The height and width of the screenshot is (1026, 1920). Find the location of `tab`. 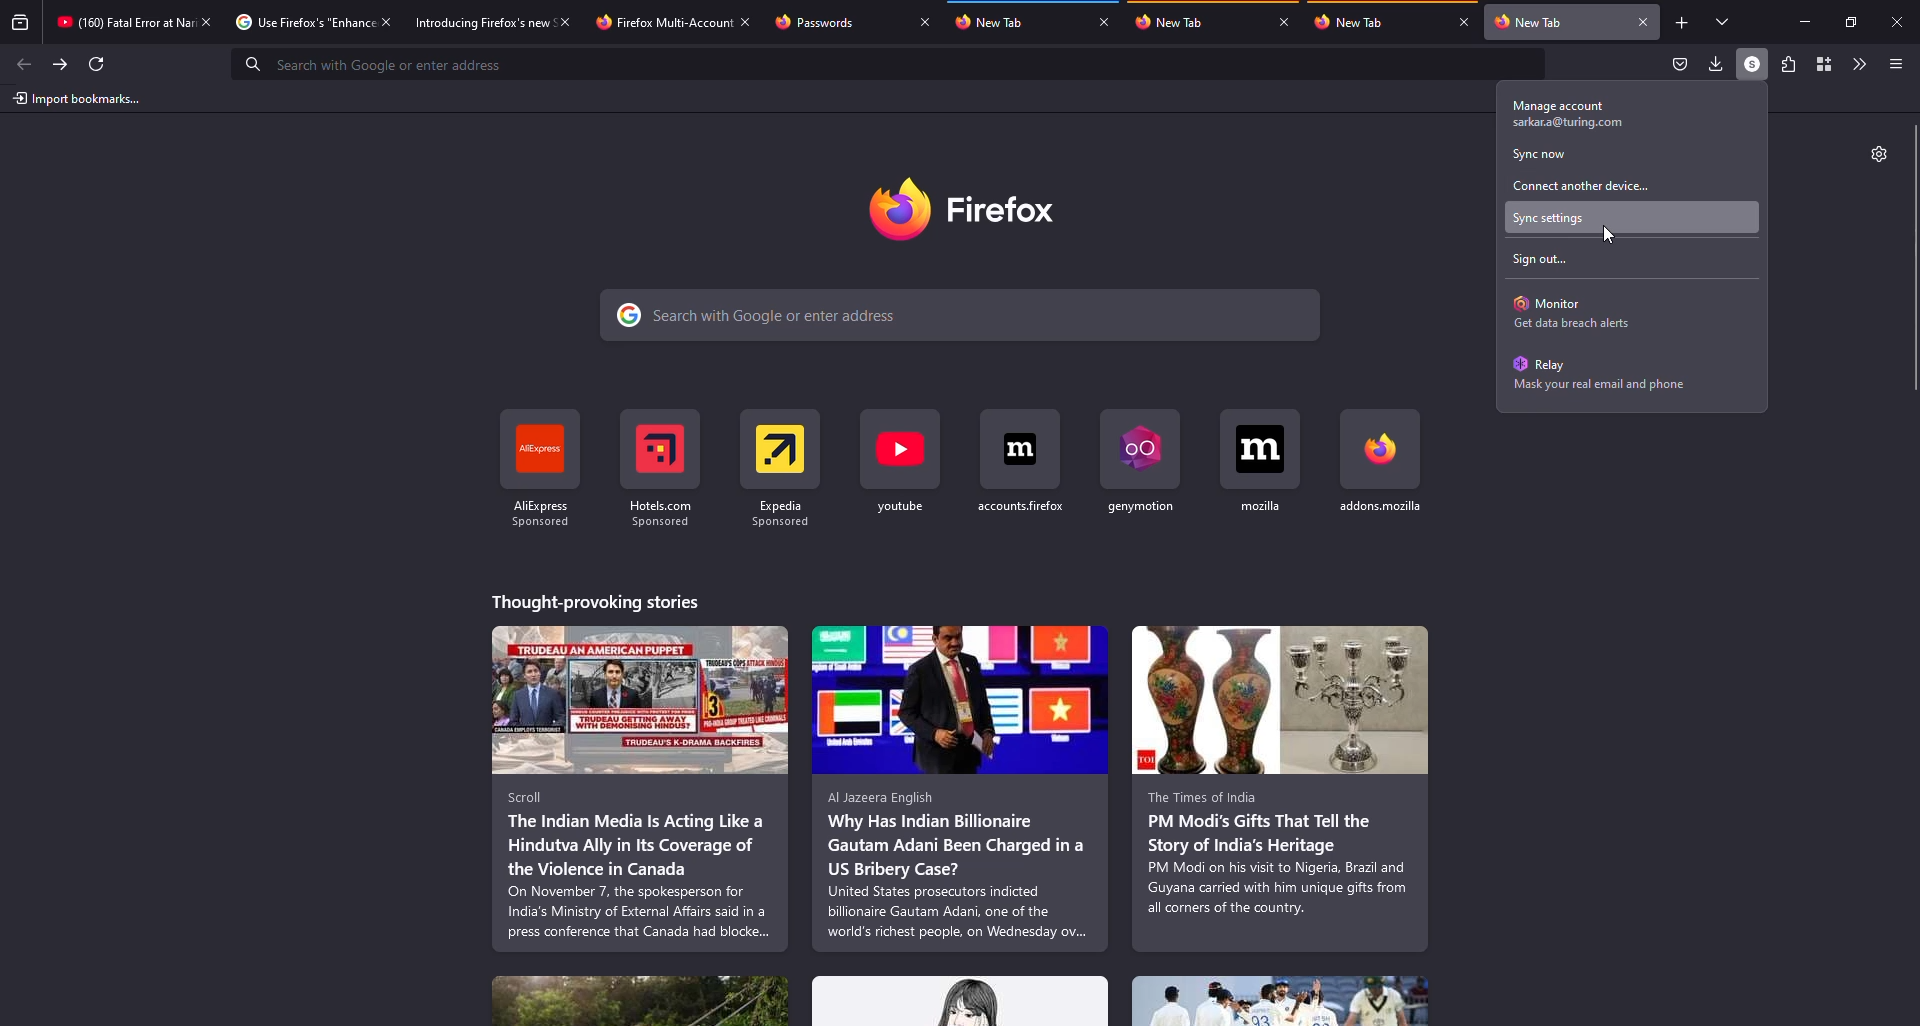

tab is located at coordinates (109, 20).